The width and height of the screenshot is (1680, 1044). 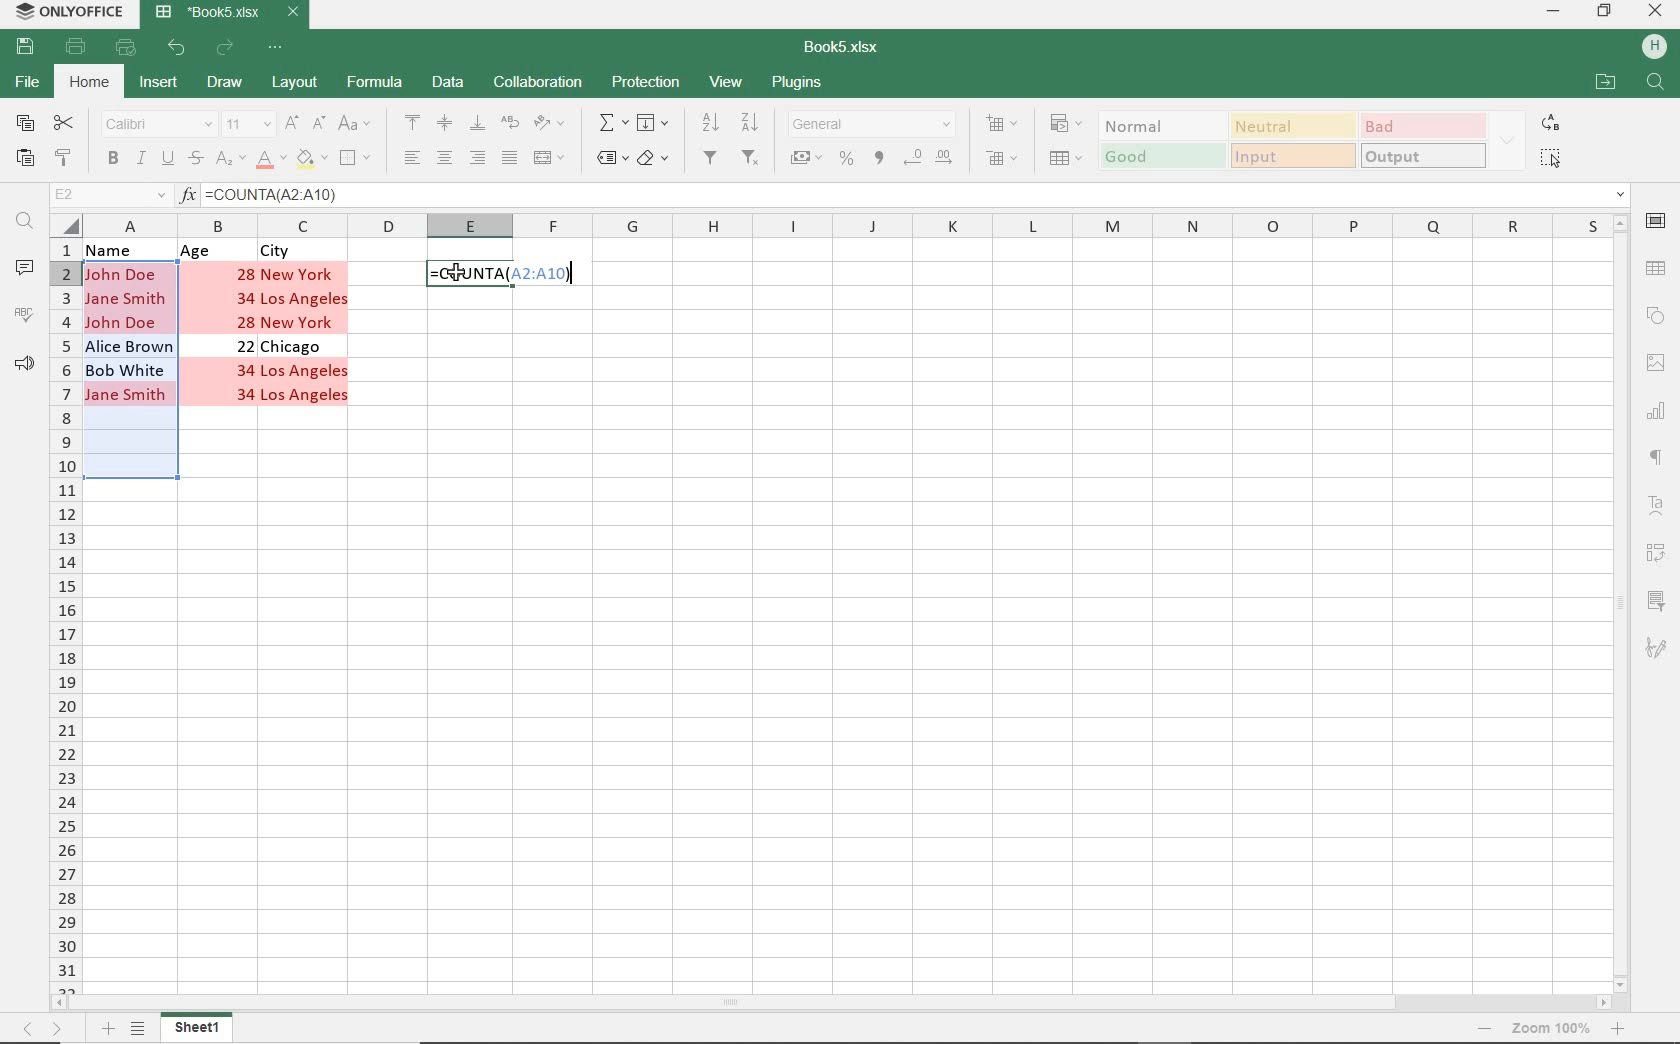 What do you see at coordinates (413, 159) in the screenshot?
I see `ALIGN LEFT` at bounding box center [413, 159].